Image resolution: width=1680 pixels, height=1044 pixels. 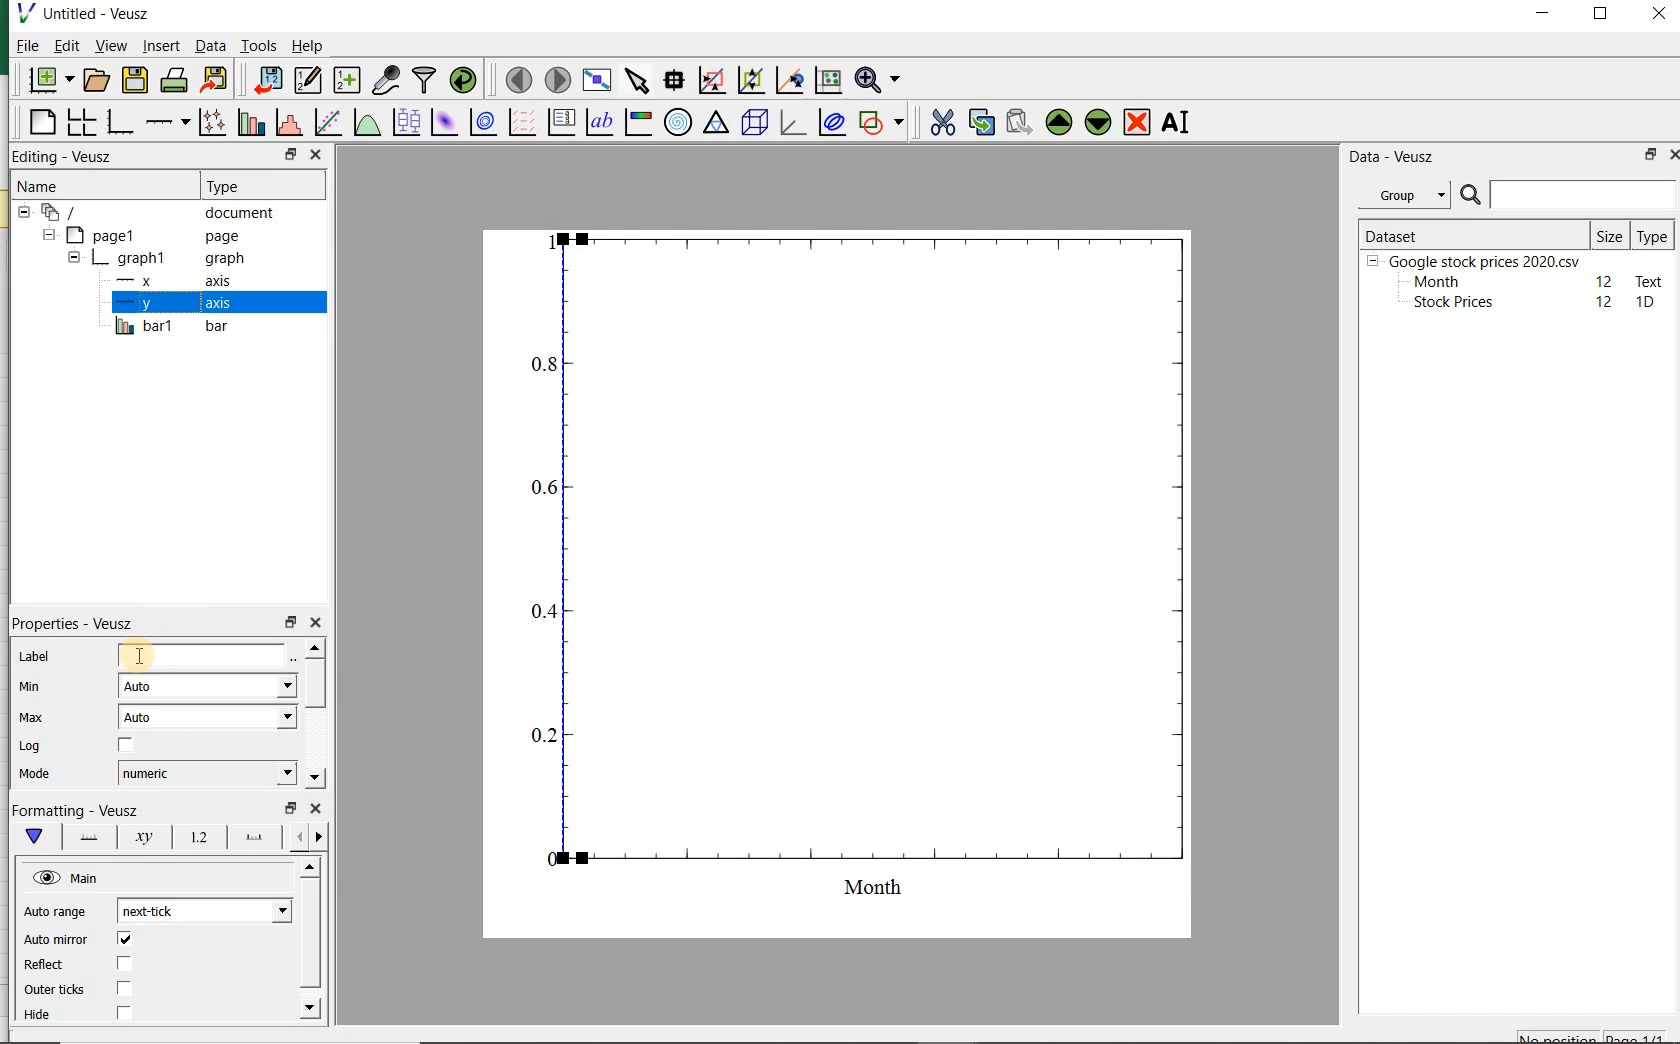 I want to click on Auto, so click(x=208, y=717).